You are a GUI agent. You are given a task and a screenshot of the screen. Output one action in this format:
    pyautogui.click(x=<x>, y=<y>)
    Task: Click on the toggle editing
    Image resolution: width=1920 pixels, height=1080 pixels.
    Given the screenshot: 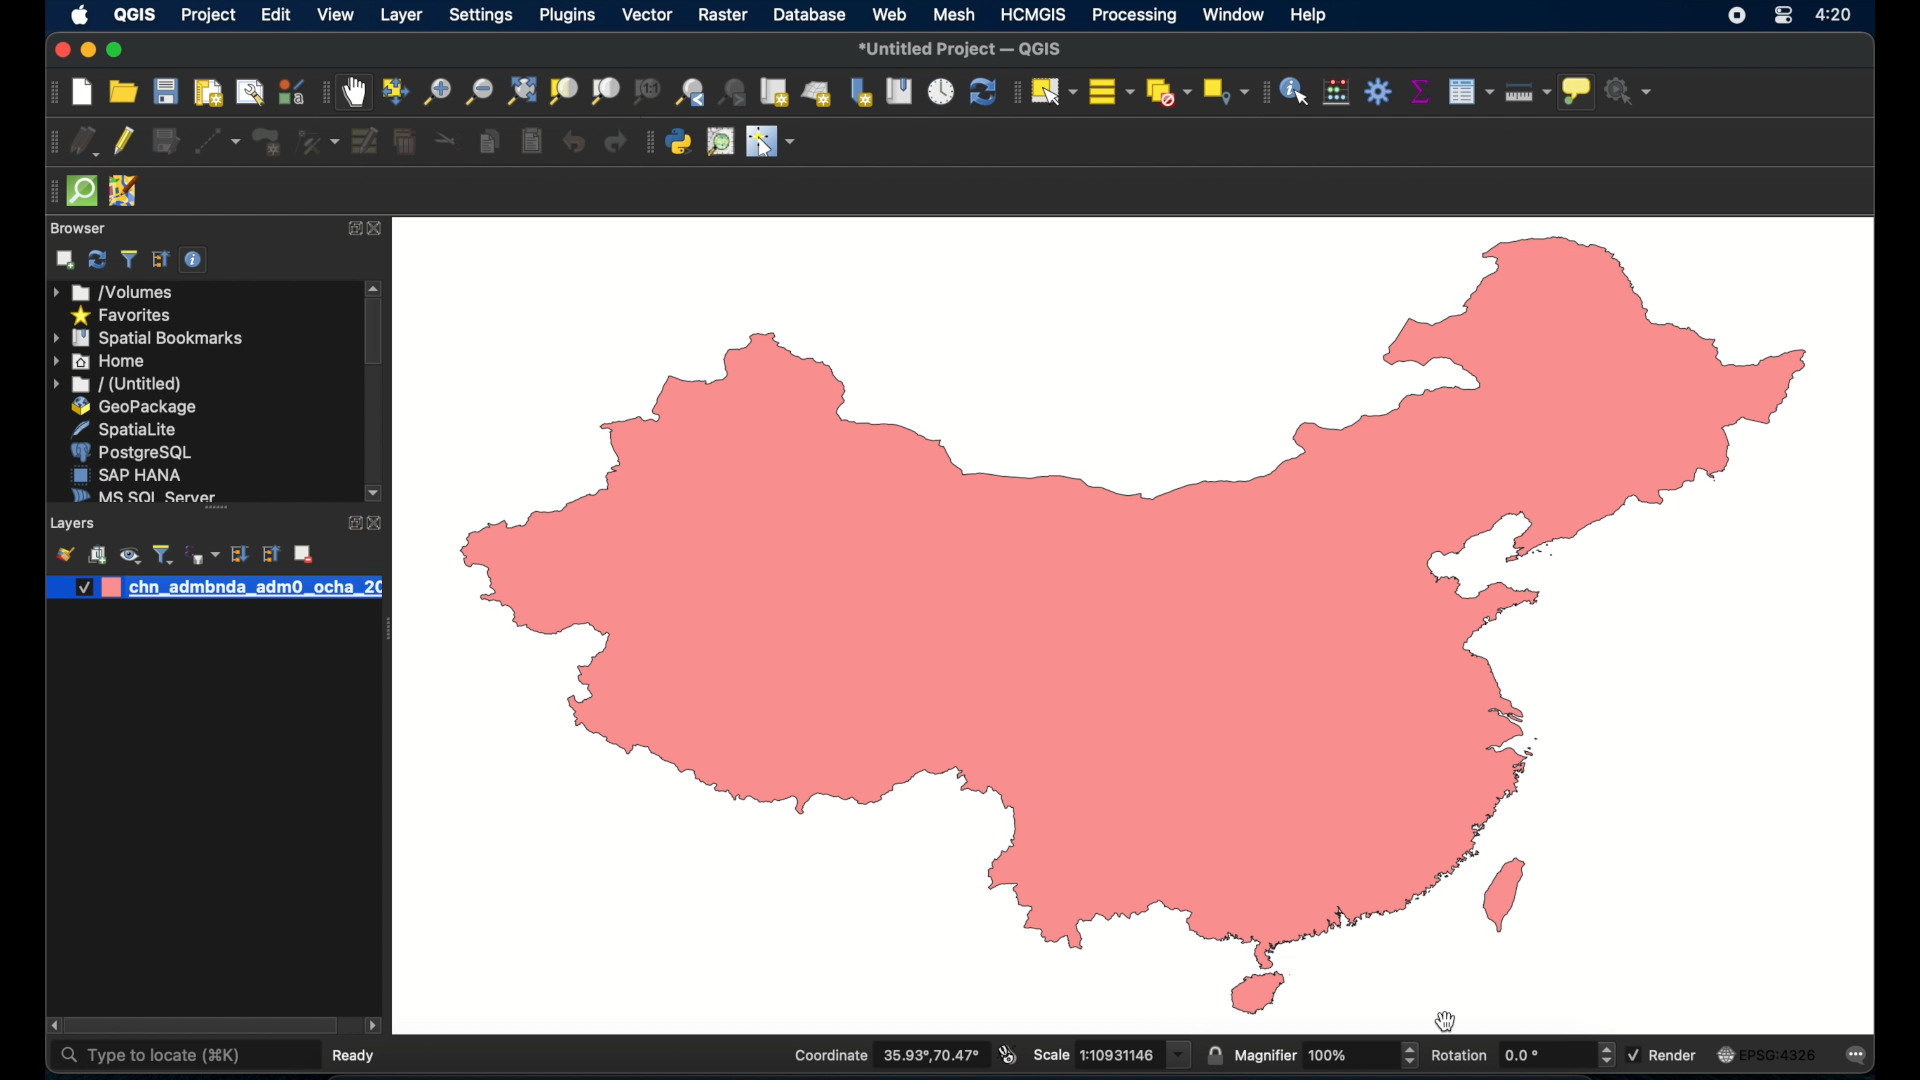 What is the action you would take?
    pyautogui.click(x=125, y=139)
    